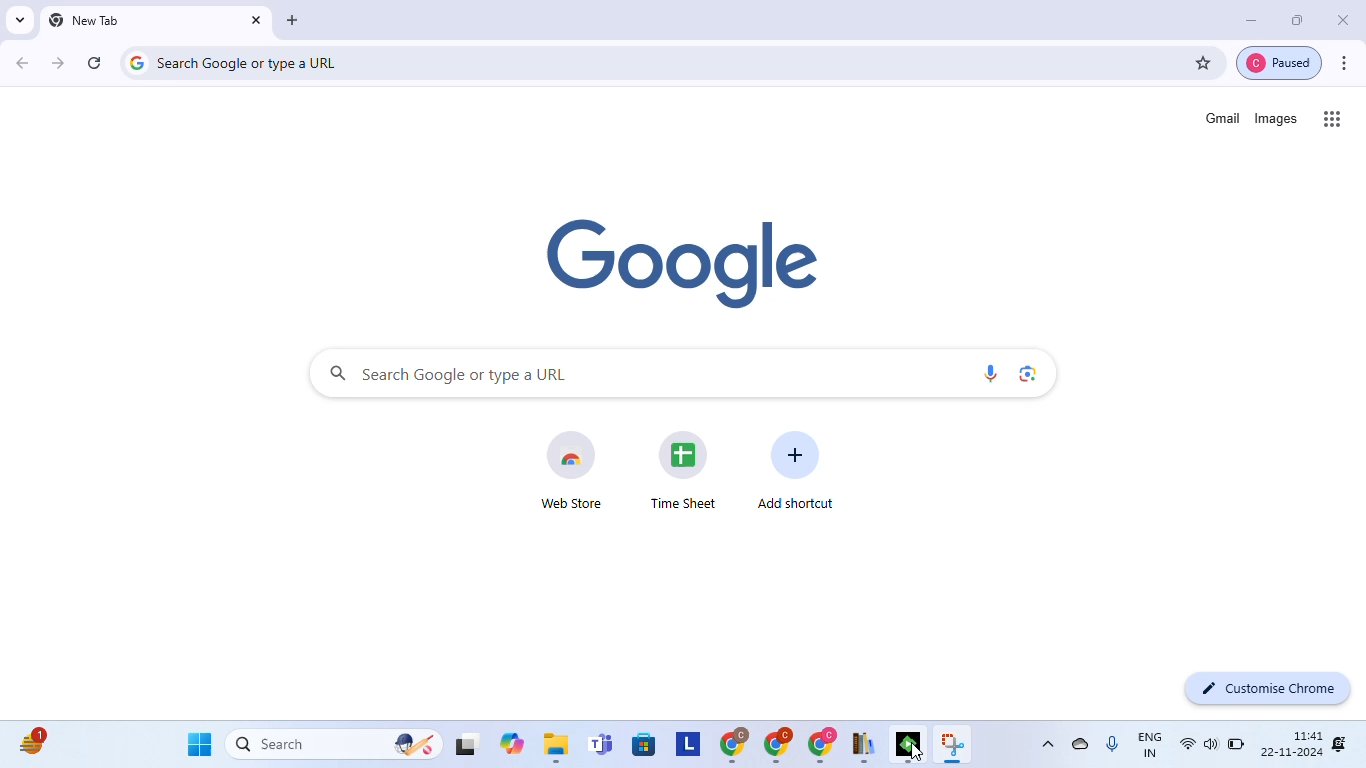 This screenshot has height=768, width=1366. What do you see at coordinates (910, 746) in the screenshot?
I see `emby app` at bounding box center [910, 746].